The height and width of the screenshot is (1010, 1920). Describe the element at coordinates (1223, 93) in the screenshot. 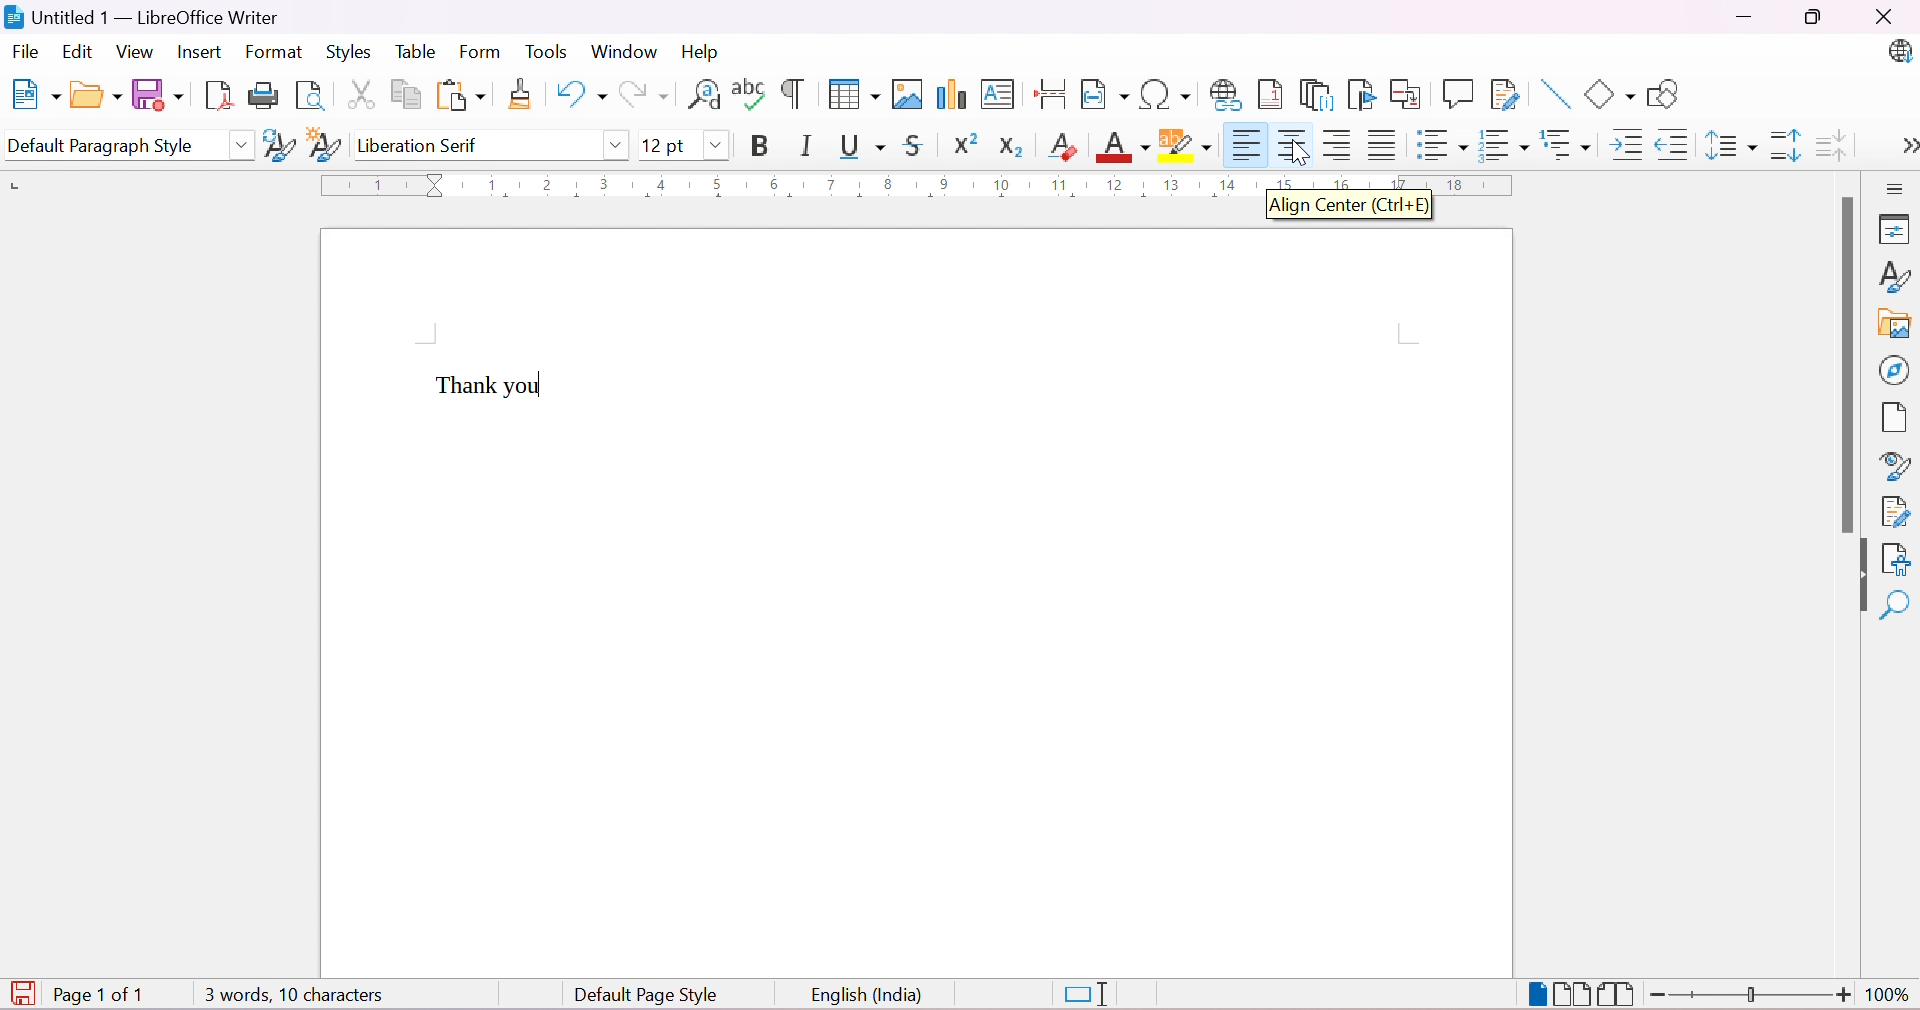

I see `Insert Hyperlink` at that location.